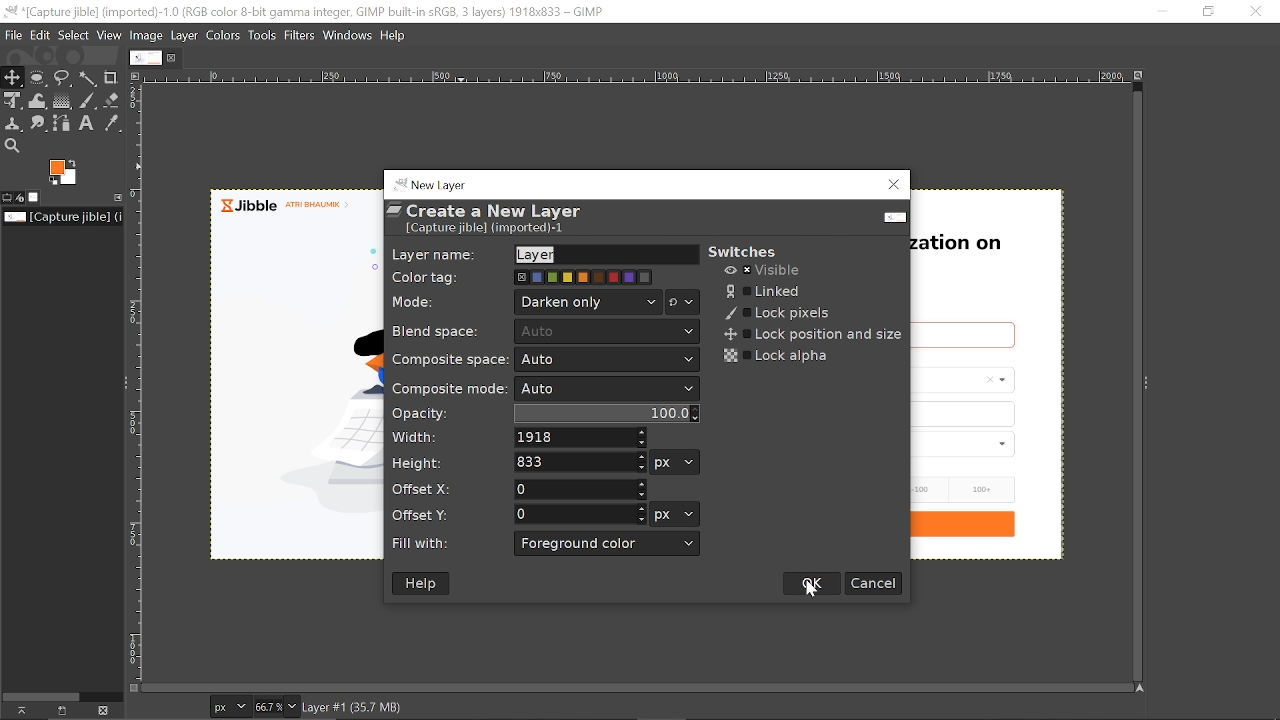  What do you see at coordinates (7, 198) in the screenshot?
I see `Tool options` at bounding box center [7, 198].